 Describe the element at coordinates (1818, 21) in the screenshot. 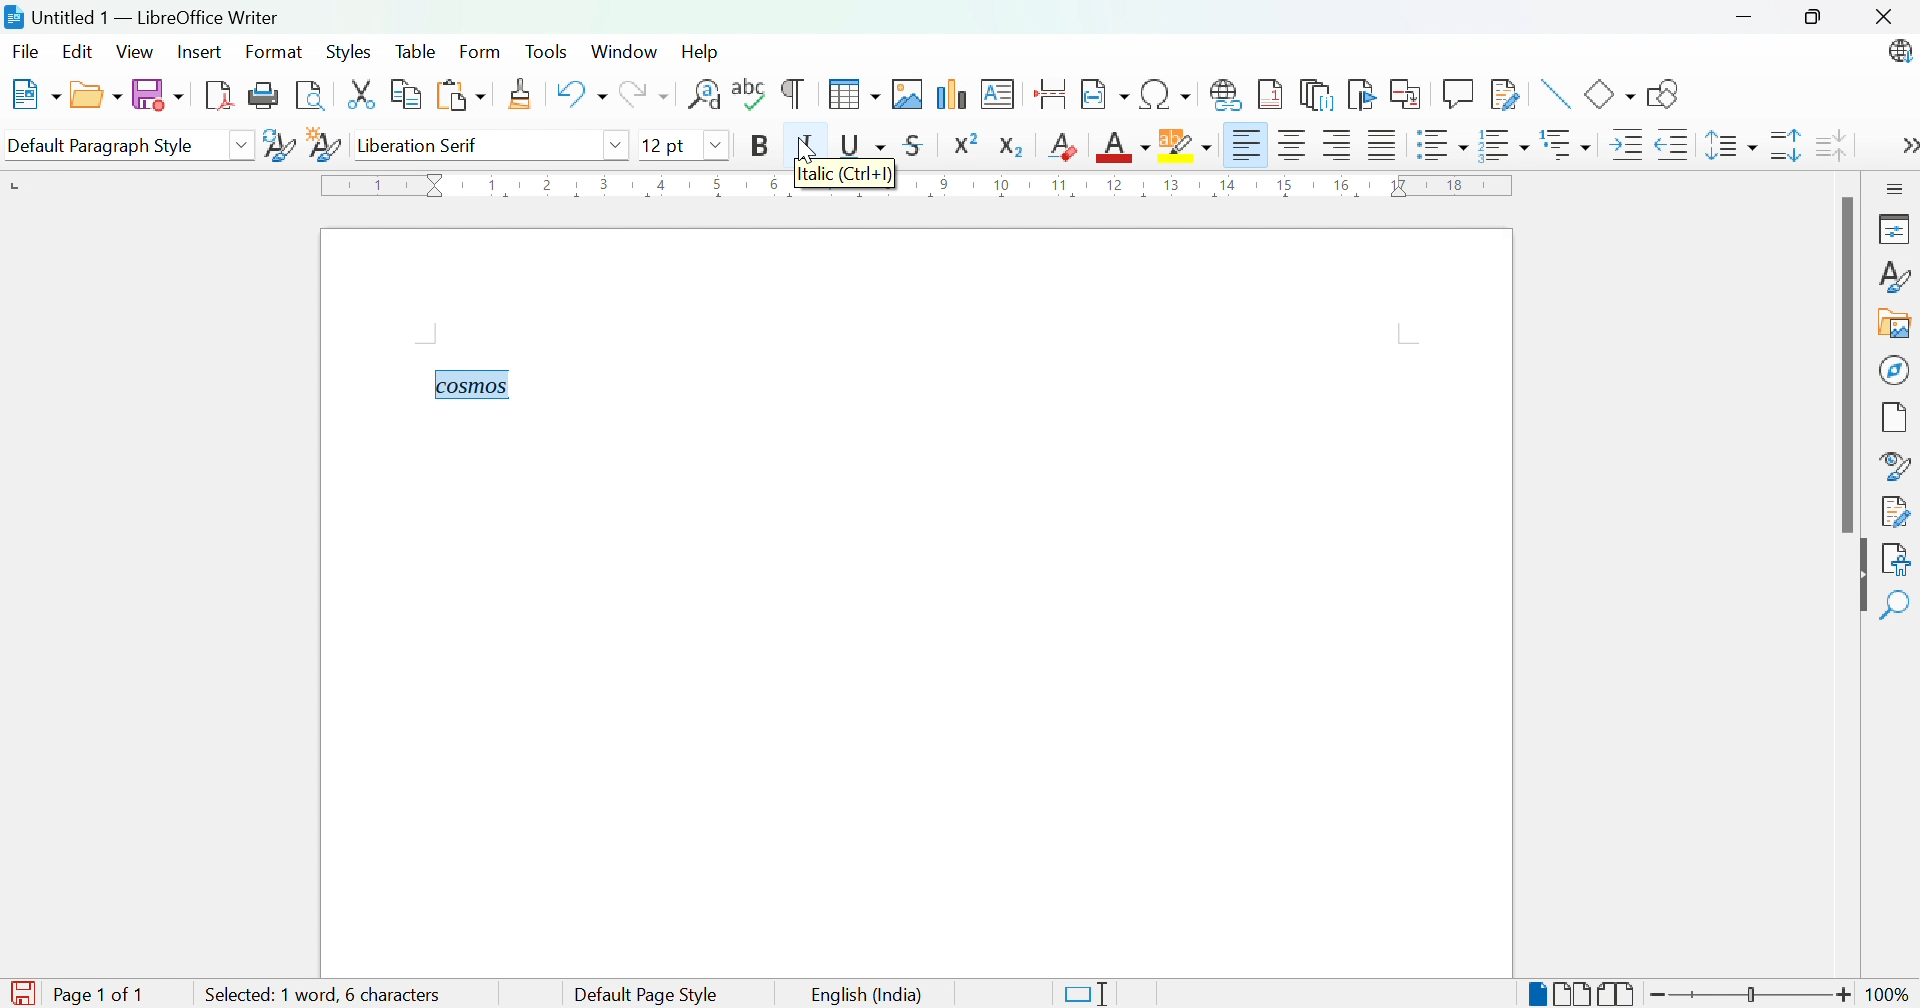

I see `Restore down` at that location.